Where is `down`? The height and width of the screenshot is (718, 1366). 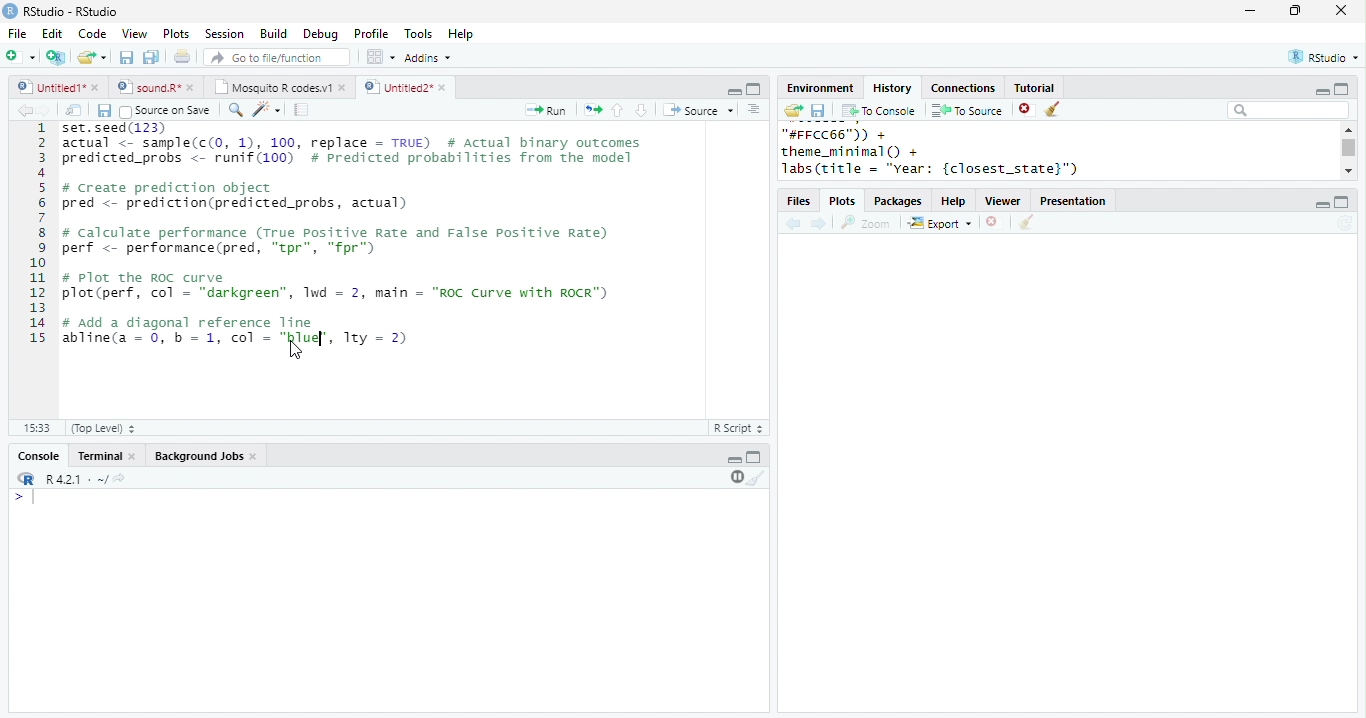 down is located at coordinates (640, 110).